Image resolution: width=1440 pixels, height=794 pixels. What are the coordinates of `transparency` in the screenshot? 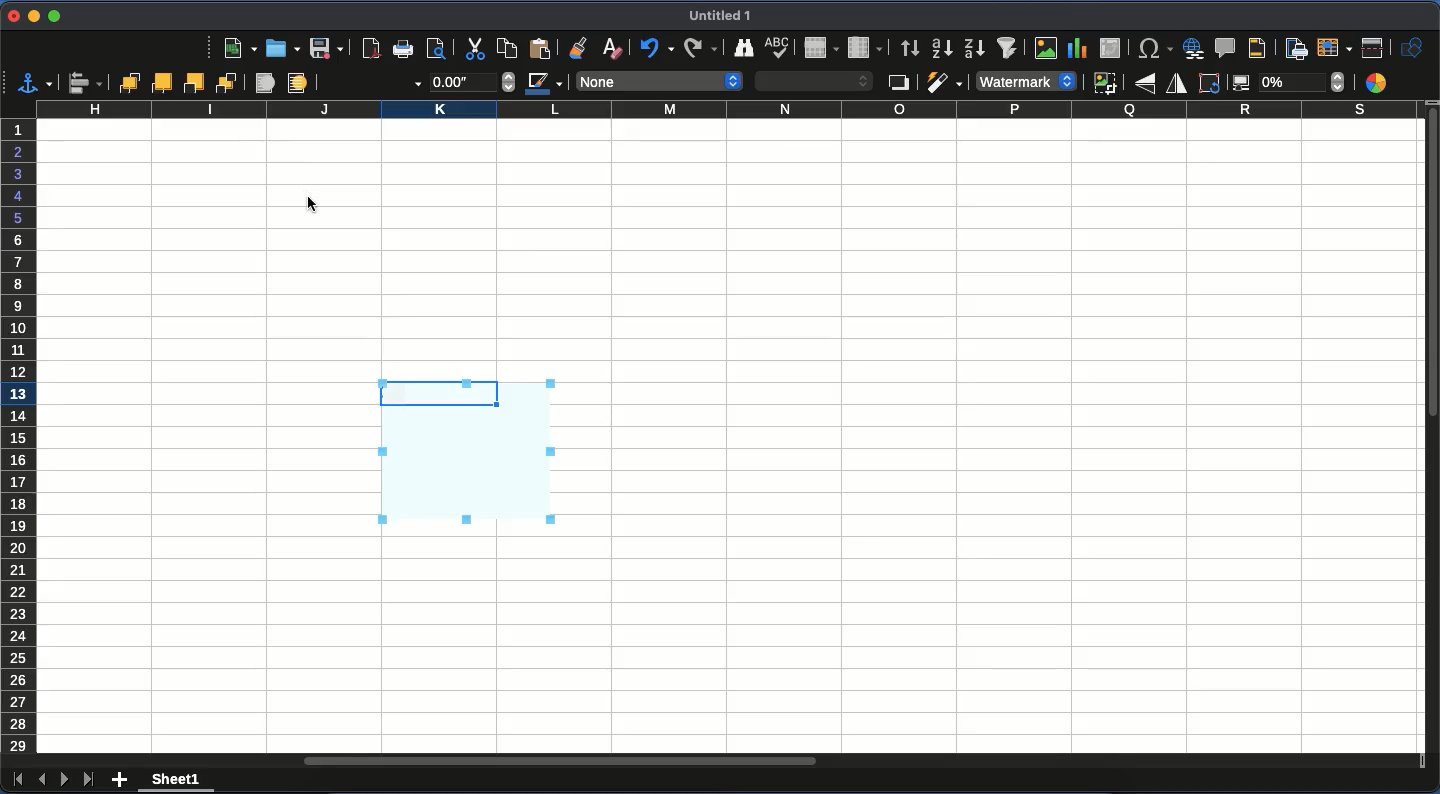 It's located at (1288, 84).